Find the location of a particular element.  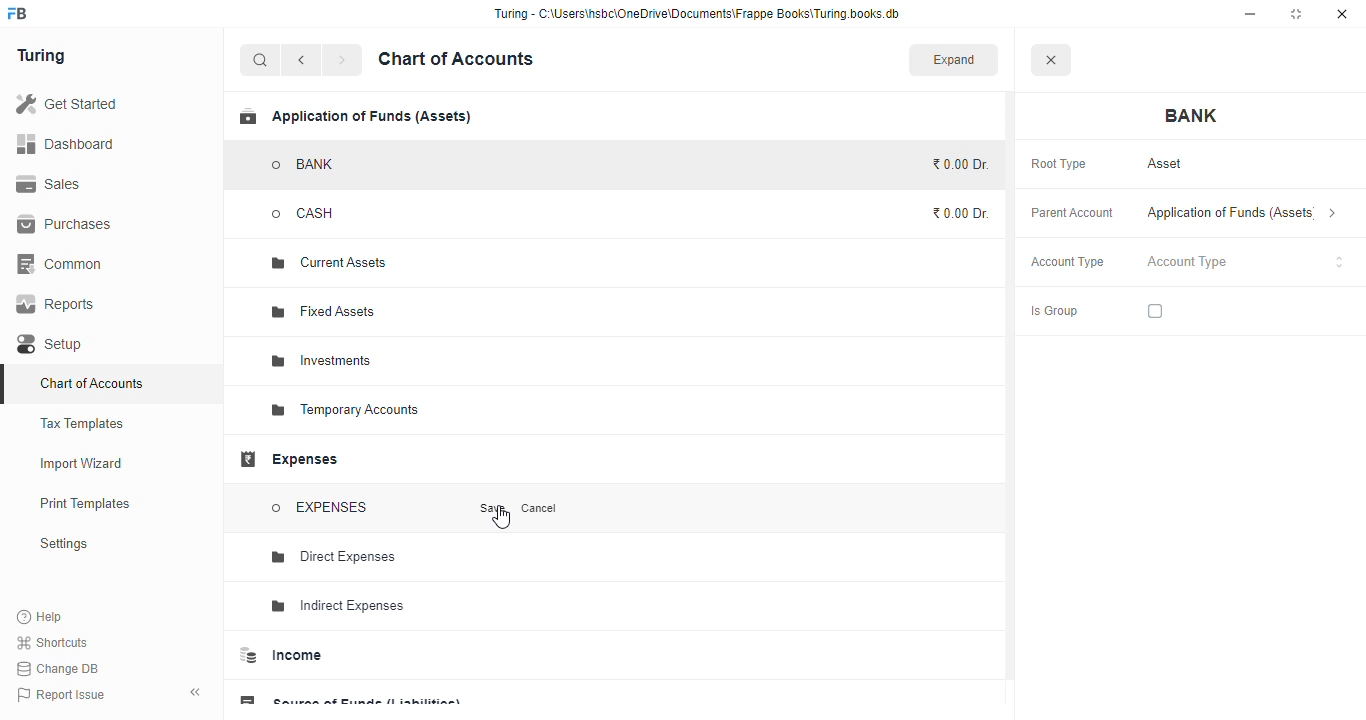

fixed assets is located at coordinates (325, 312).